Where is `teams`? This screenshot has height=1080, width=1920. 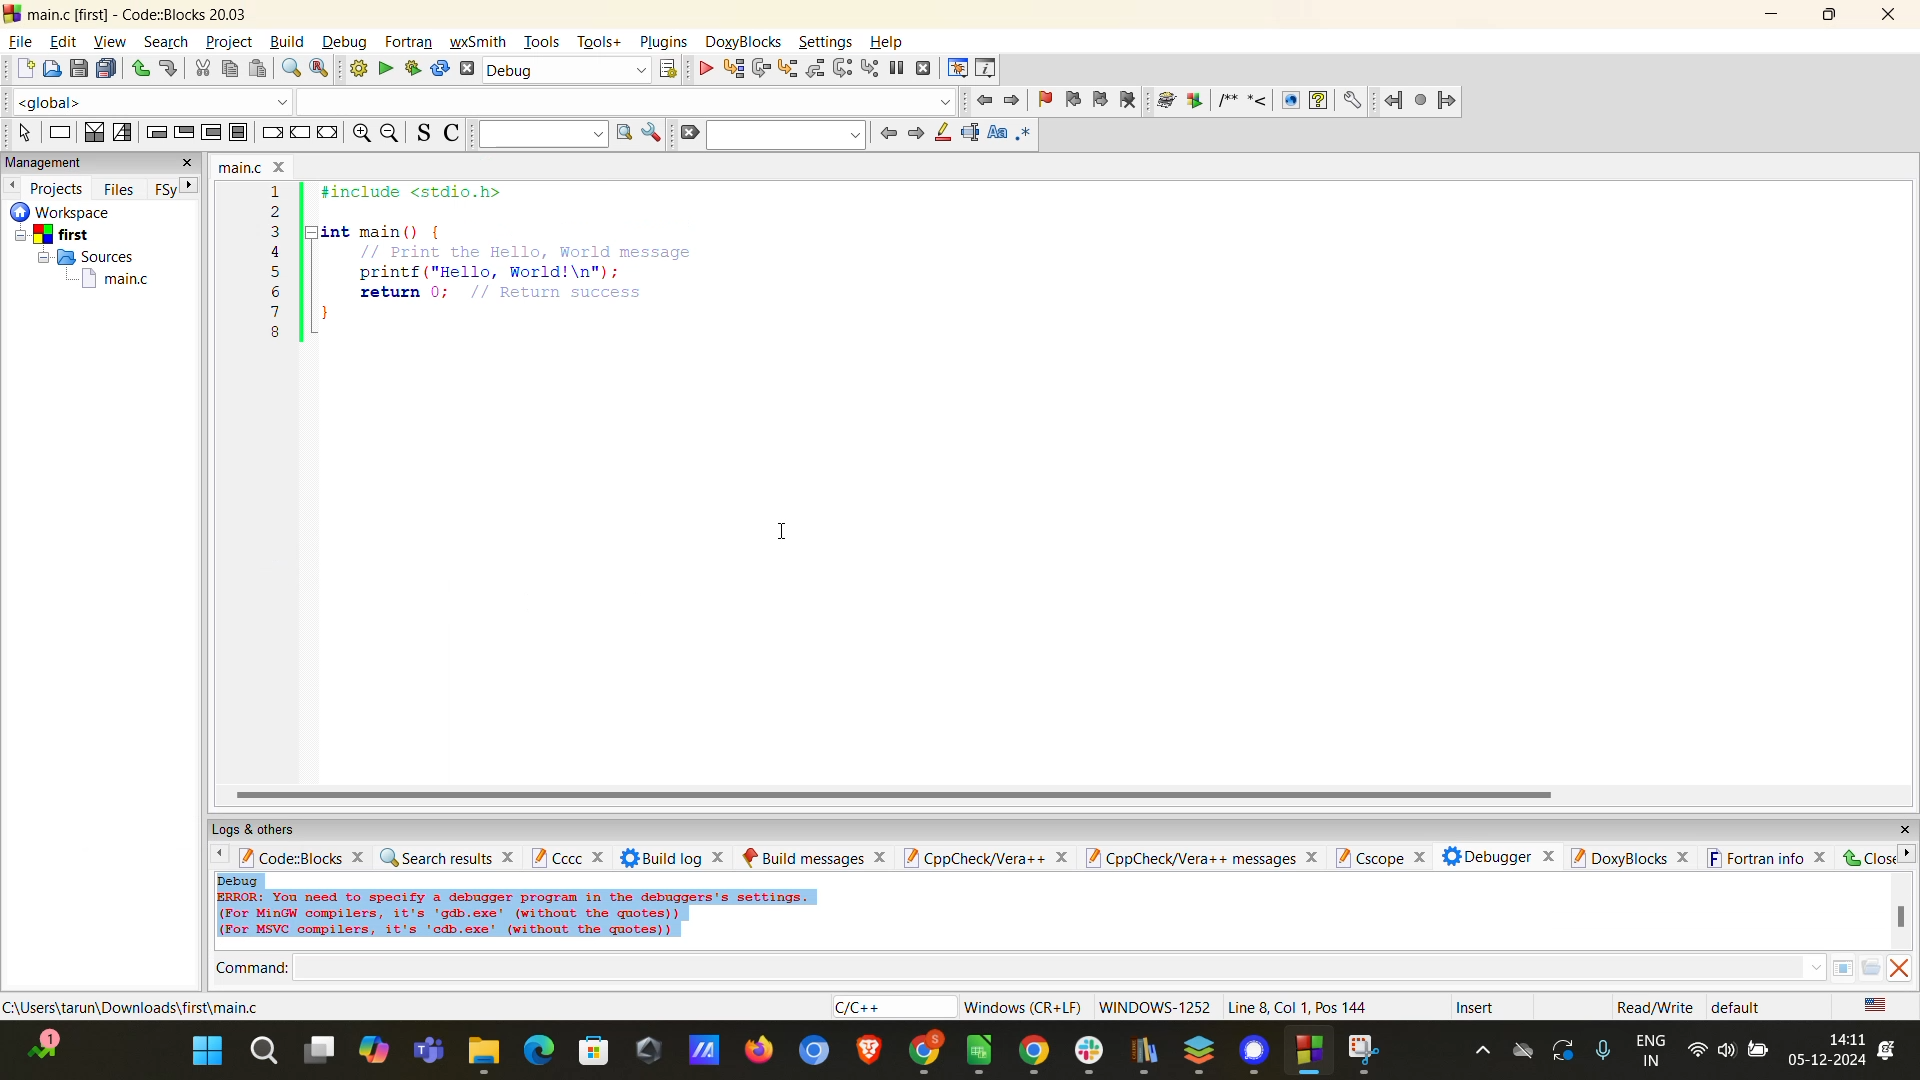 teams is located at coordinates (430, 1050).